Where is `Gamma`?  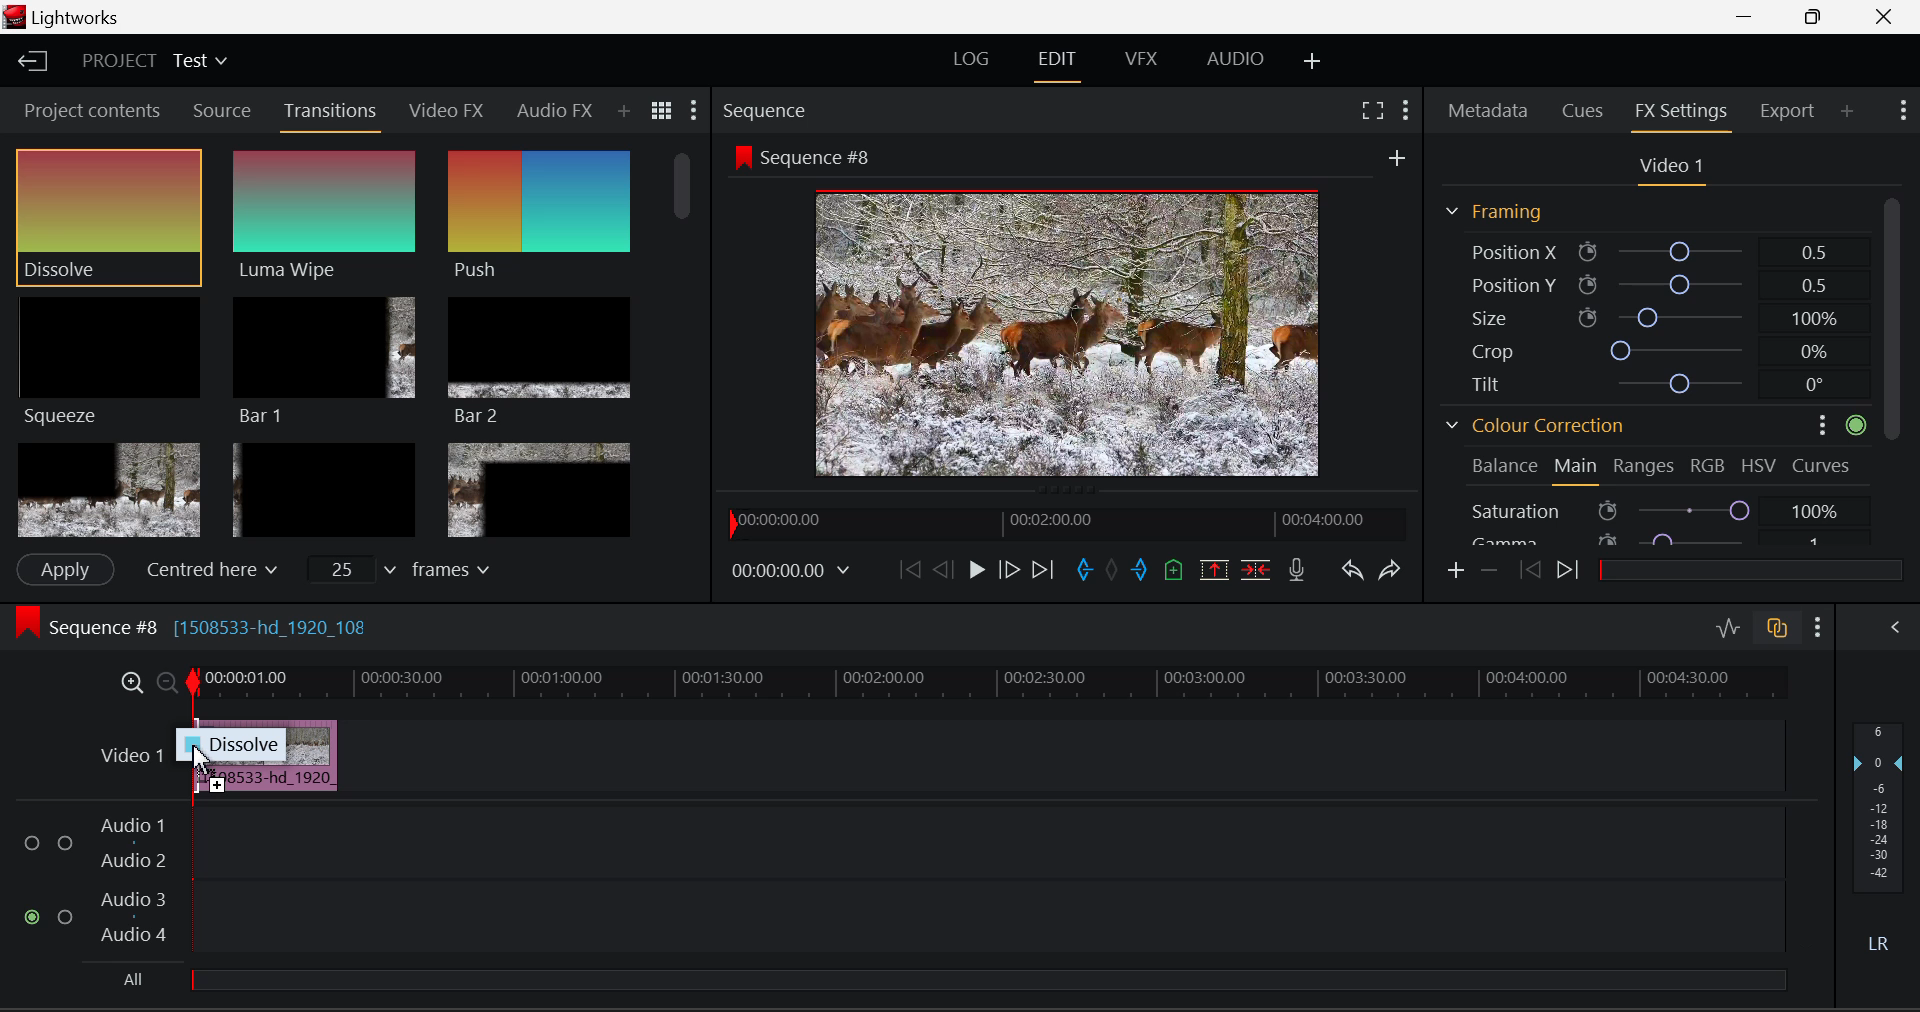 Gamma is located at coordinates (1648, 539).